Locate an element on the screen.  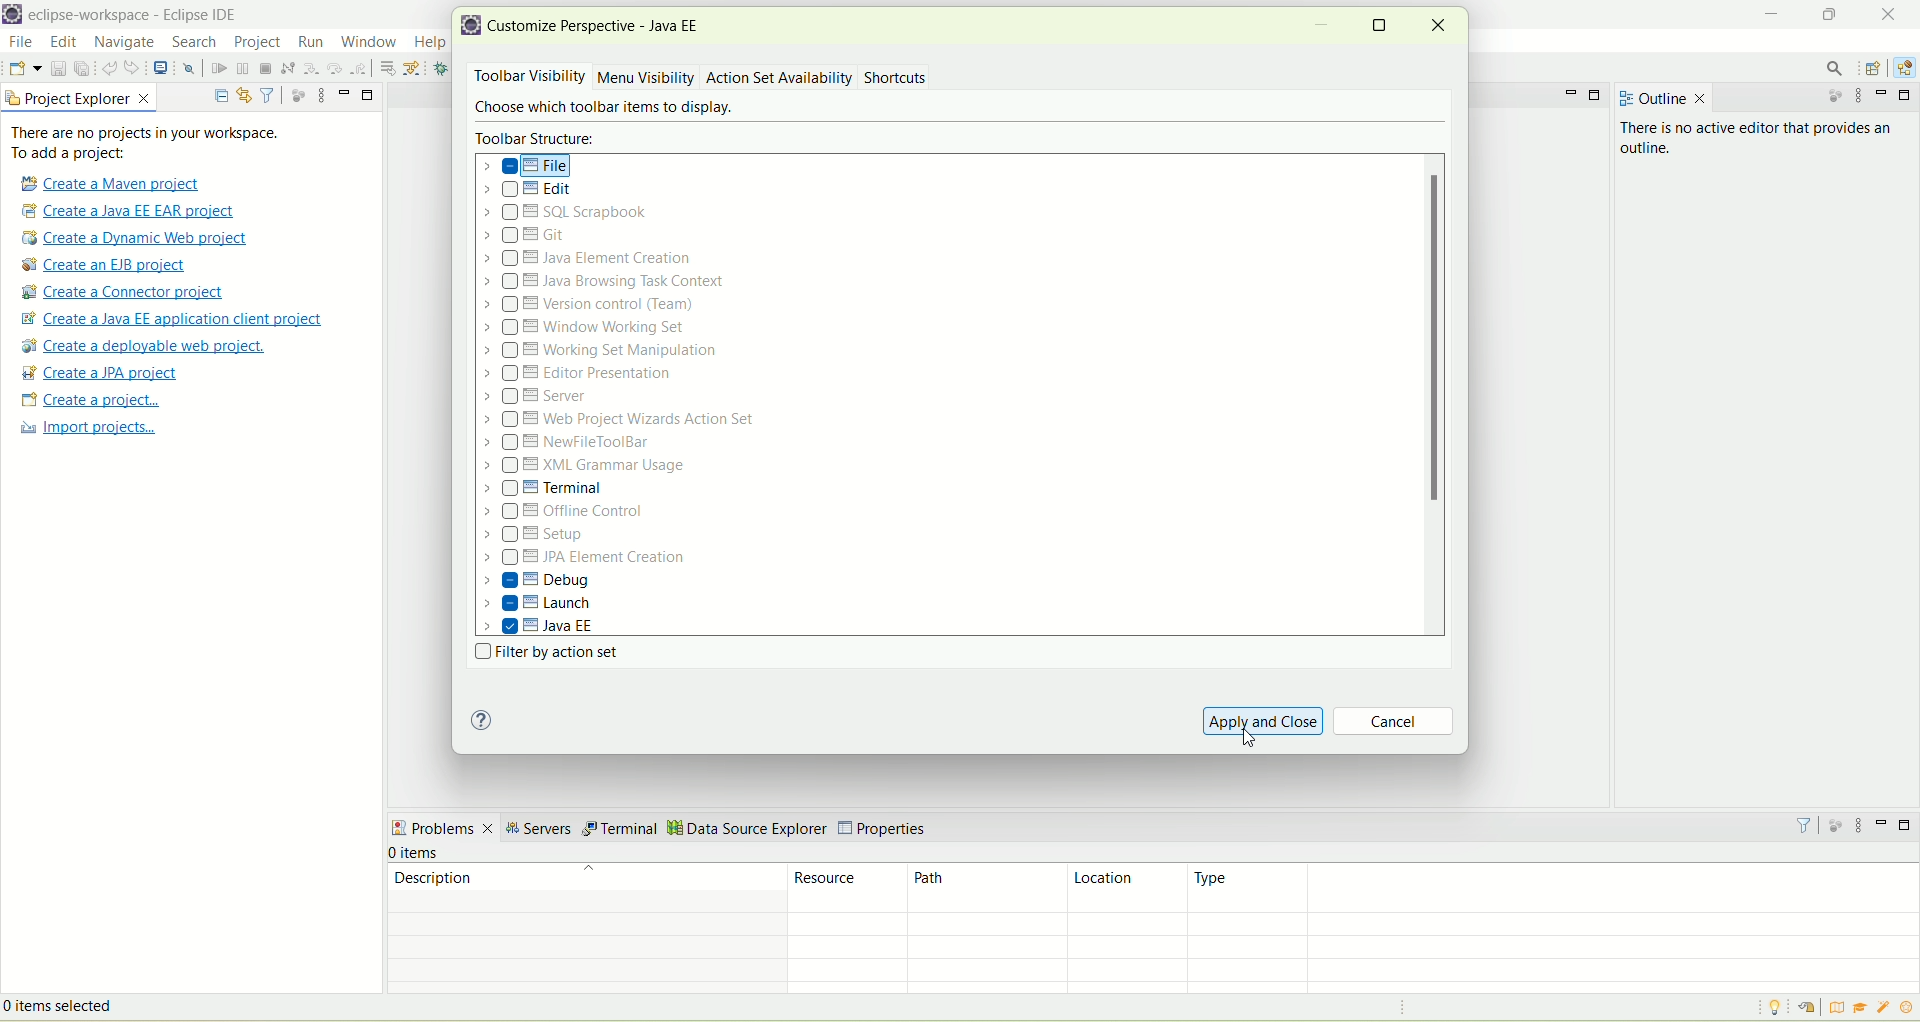
save all is located at coordinates (82, 69).